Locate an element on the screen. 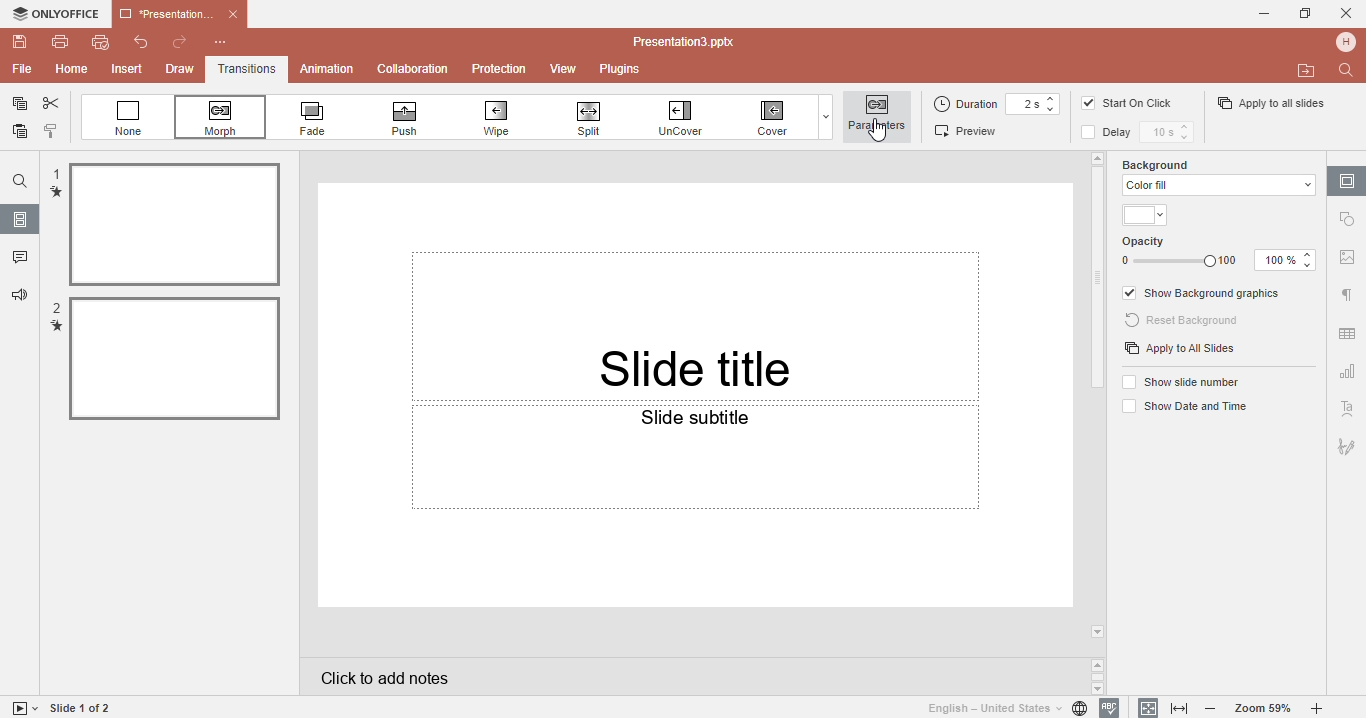 The image size is (1366, 718). Start on click is located at coordinates (1138, 103).